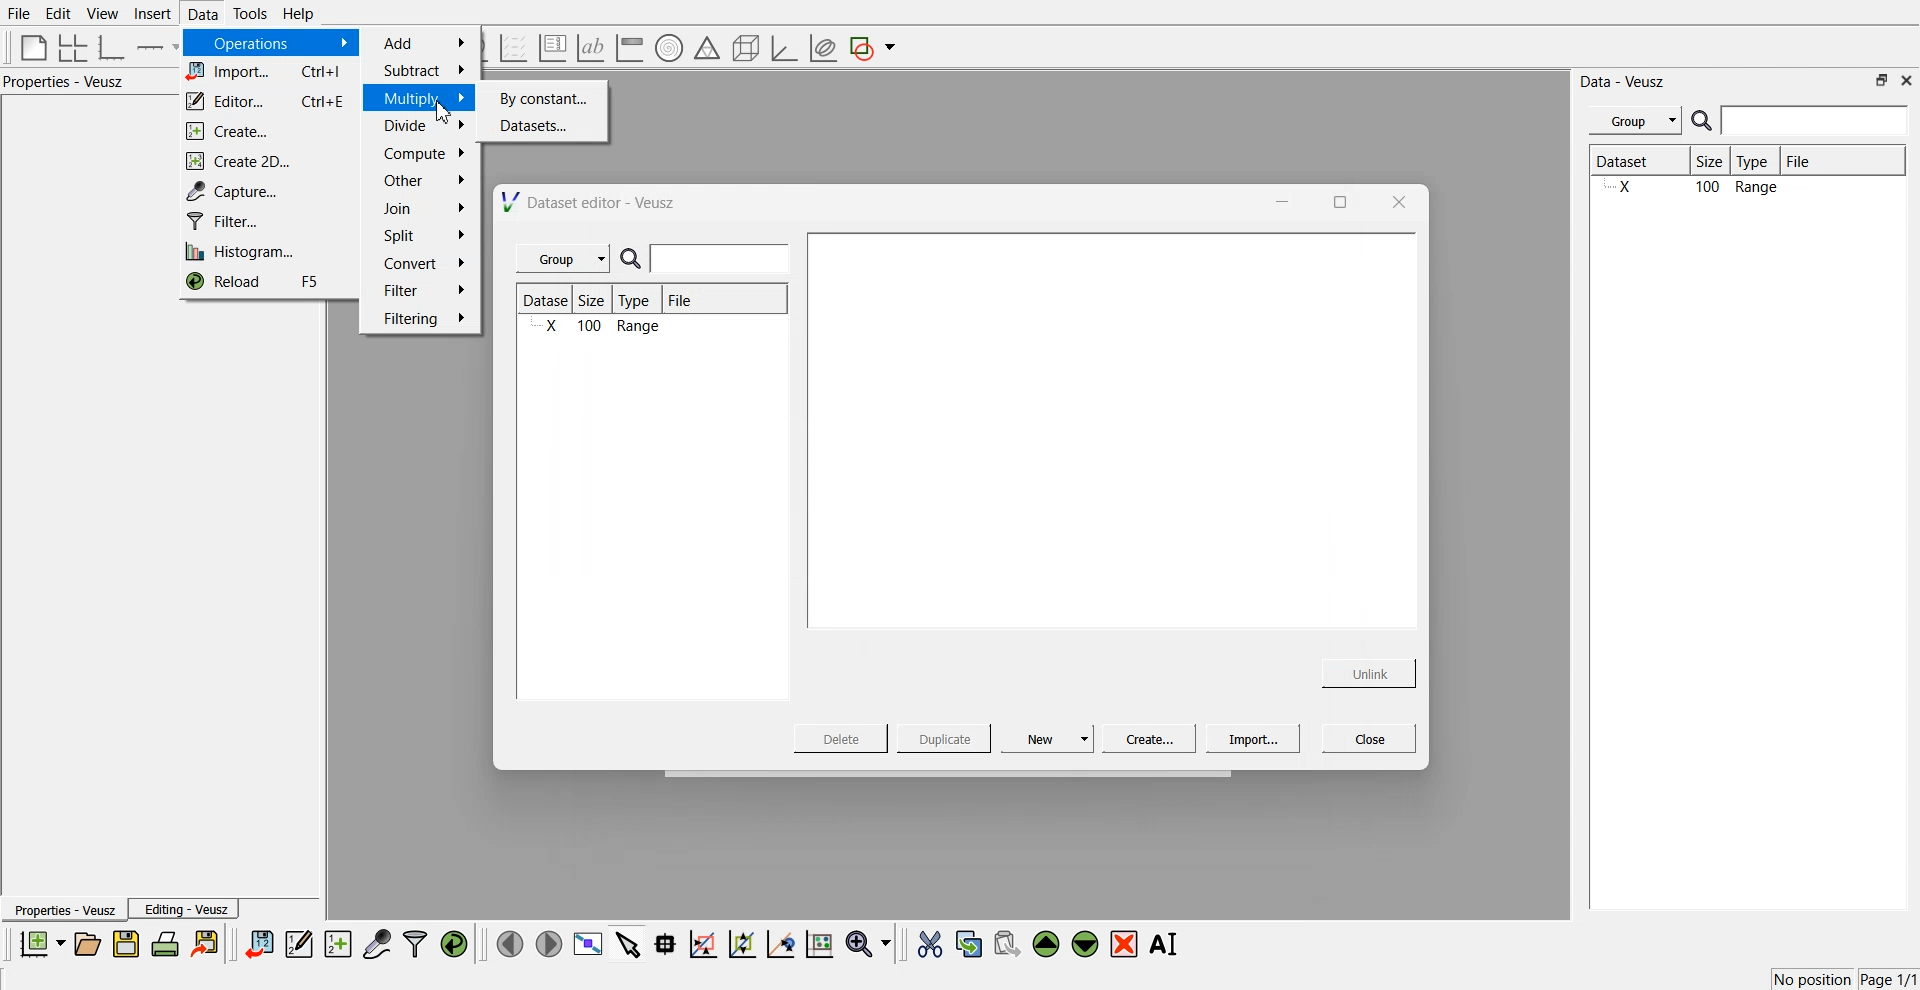 Image resolution: width=1920 pixels, height=990 pixels. Describe the element at coordinates (418, 237) in the screenshot. I see `Split` at that location.